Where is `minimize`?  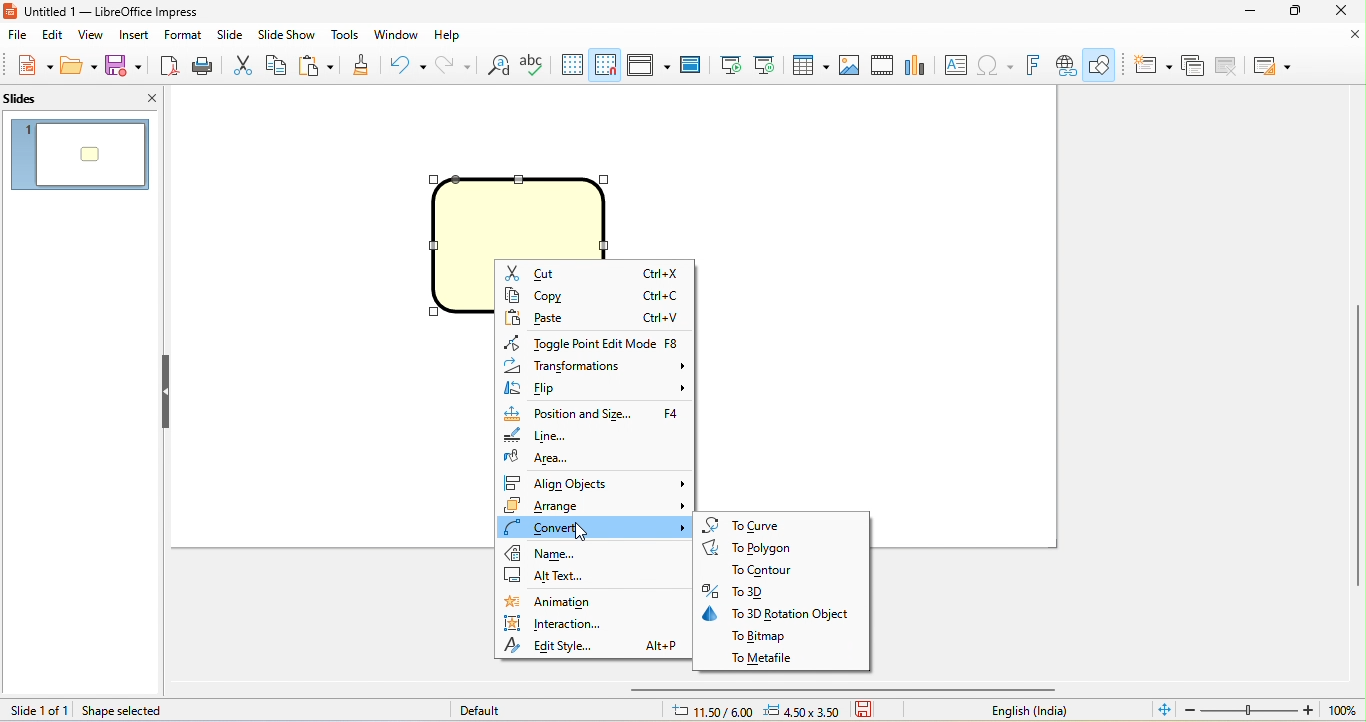
minimize is located at coordinates (1247, 11).